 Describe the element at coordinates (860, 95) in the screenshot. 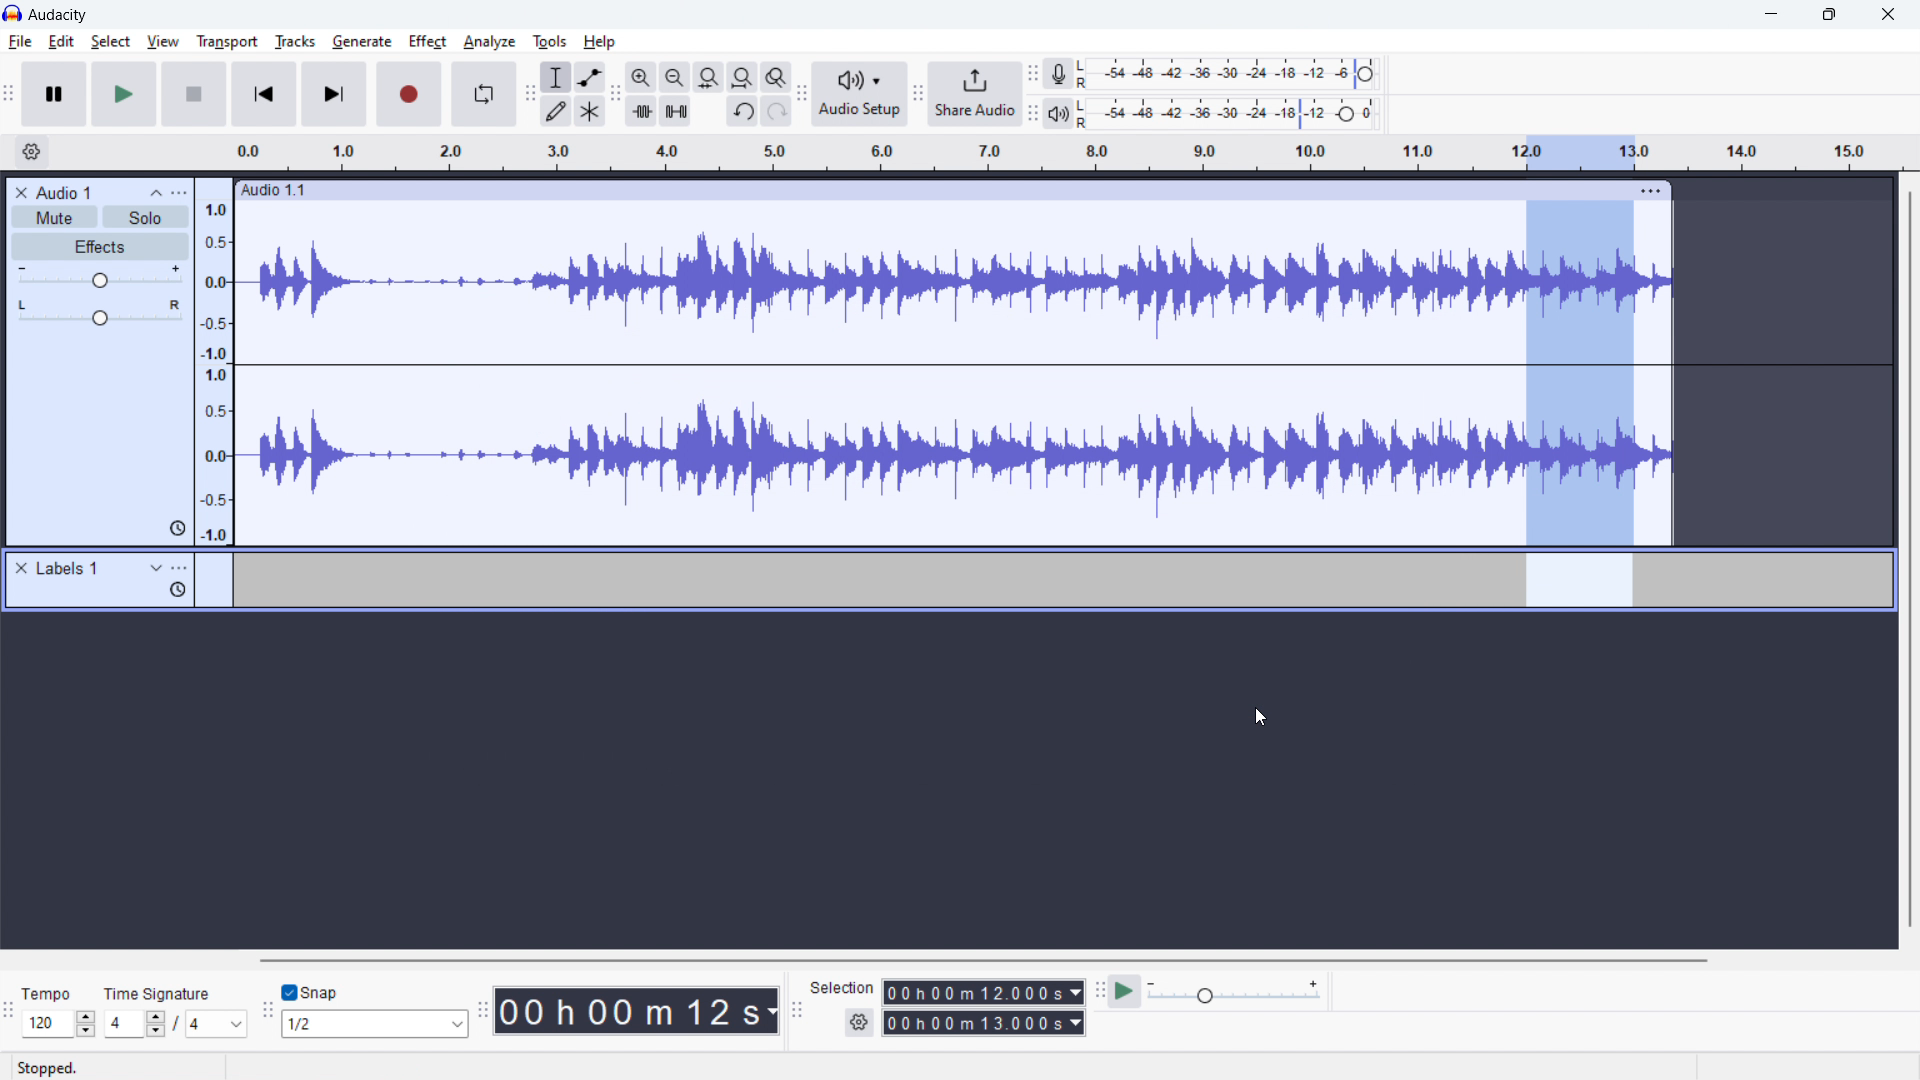

I see `audio setup` at that location.